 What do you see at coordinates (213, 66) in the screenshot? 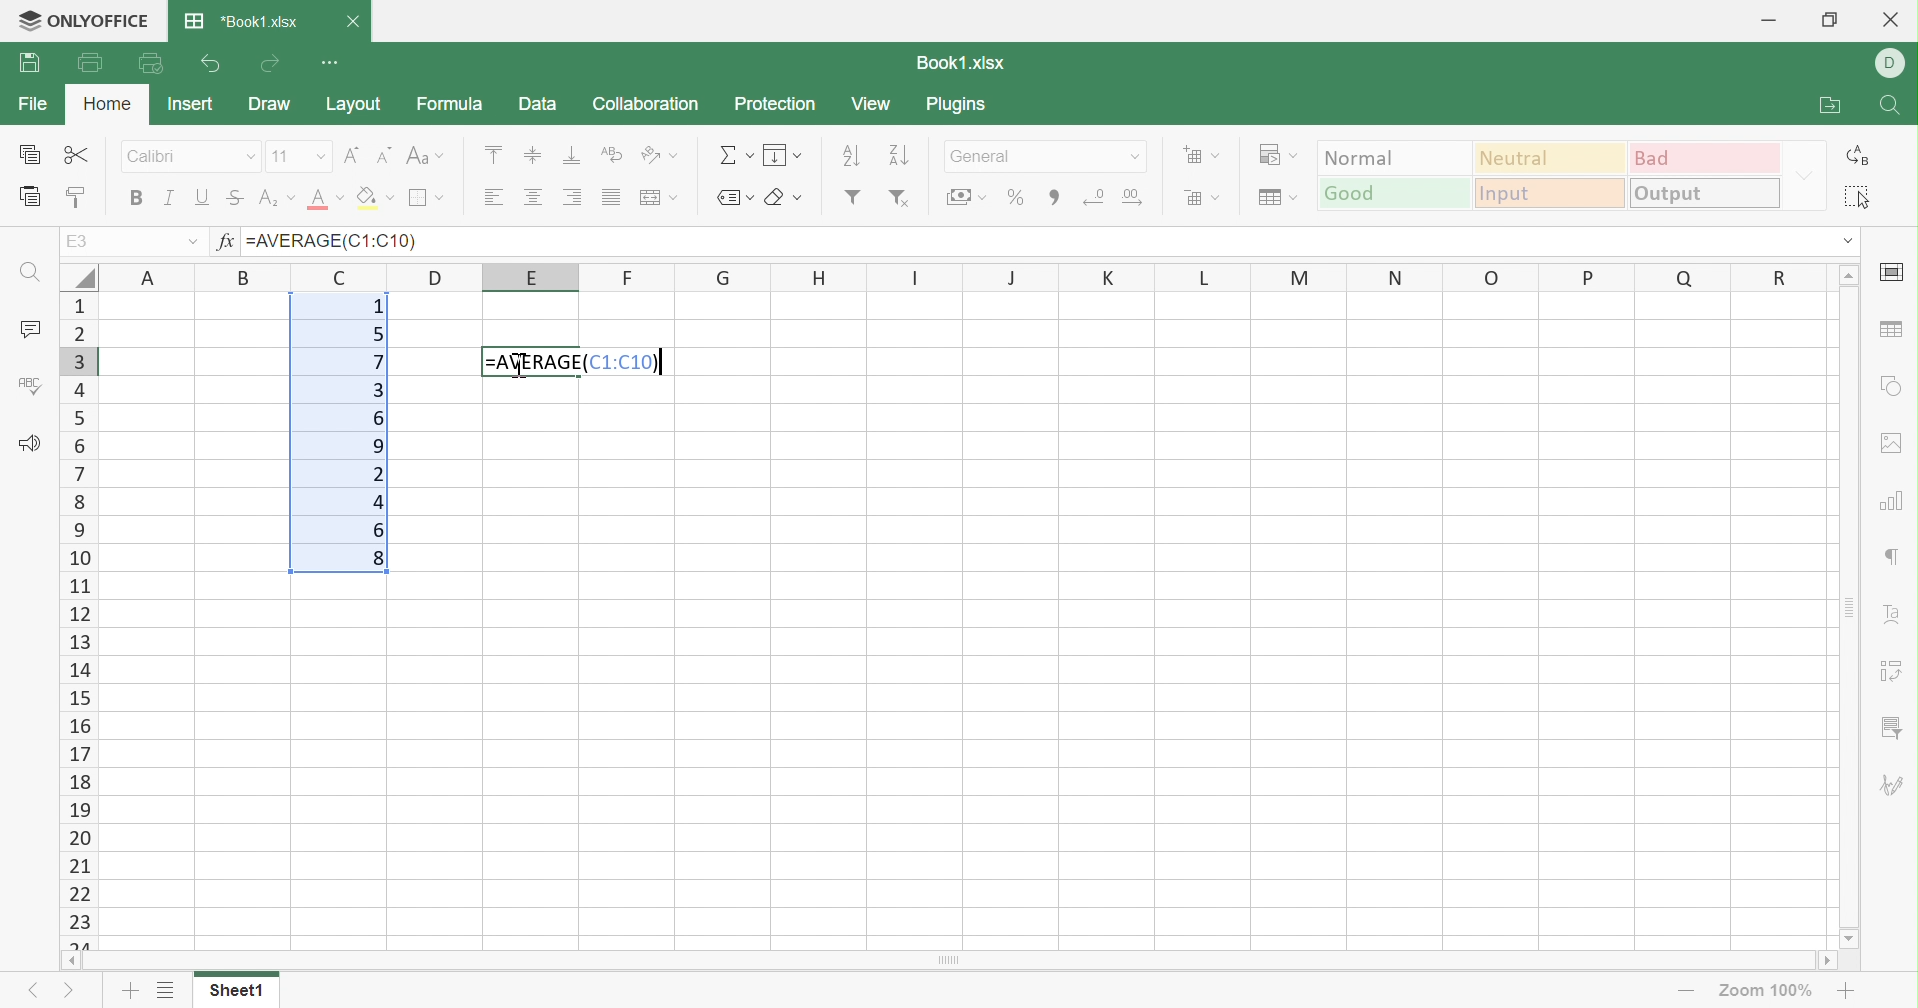
I see `Undo` at bounding box center [213, 66].